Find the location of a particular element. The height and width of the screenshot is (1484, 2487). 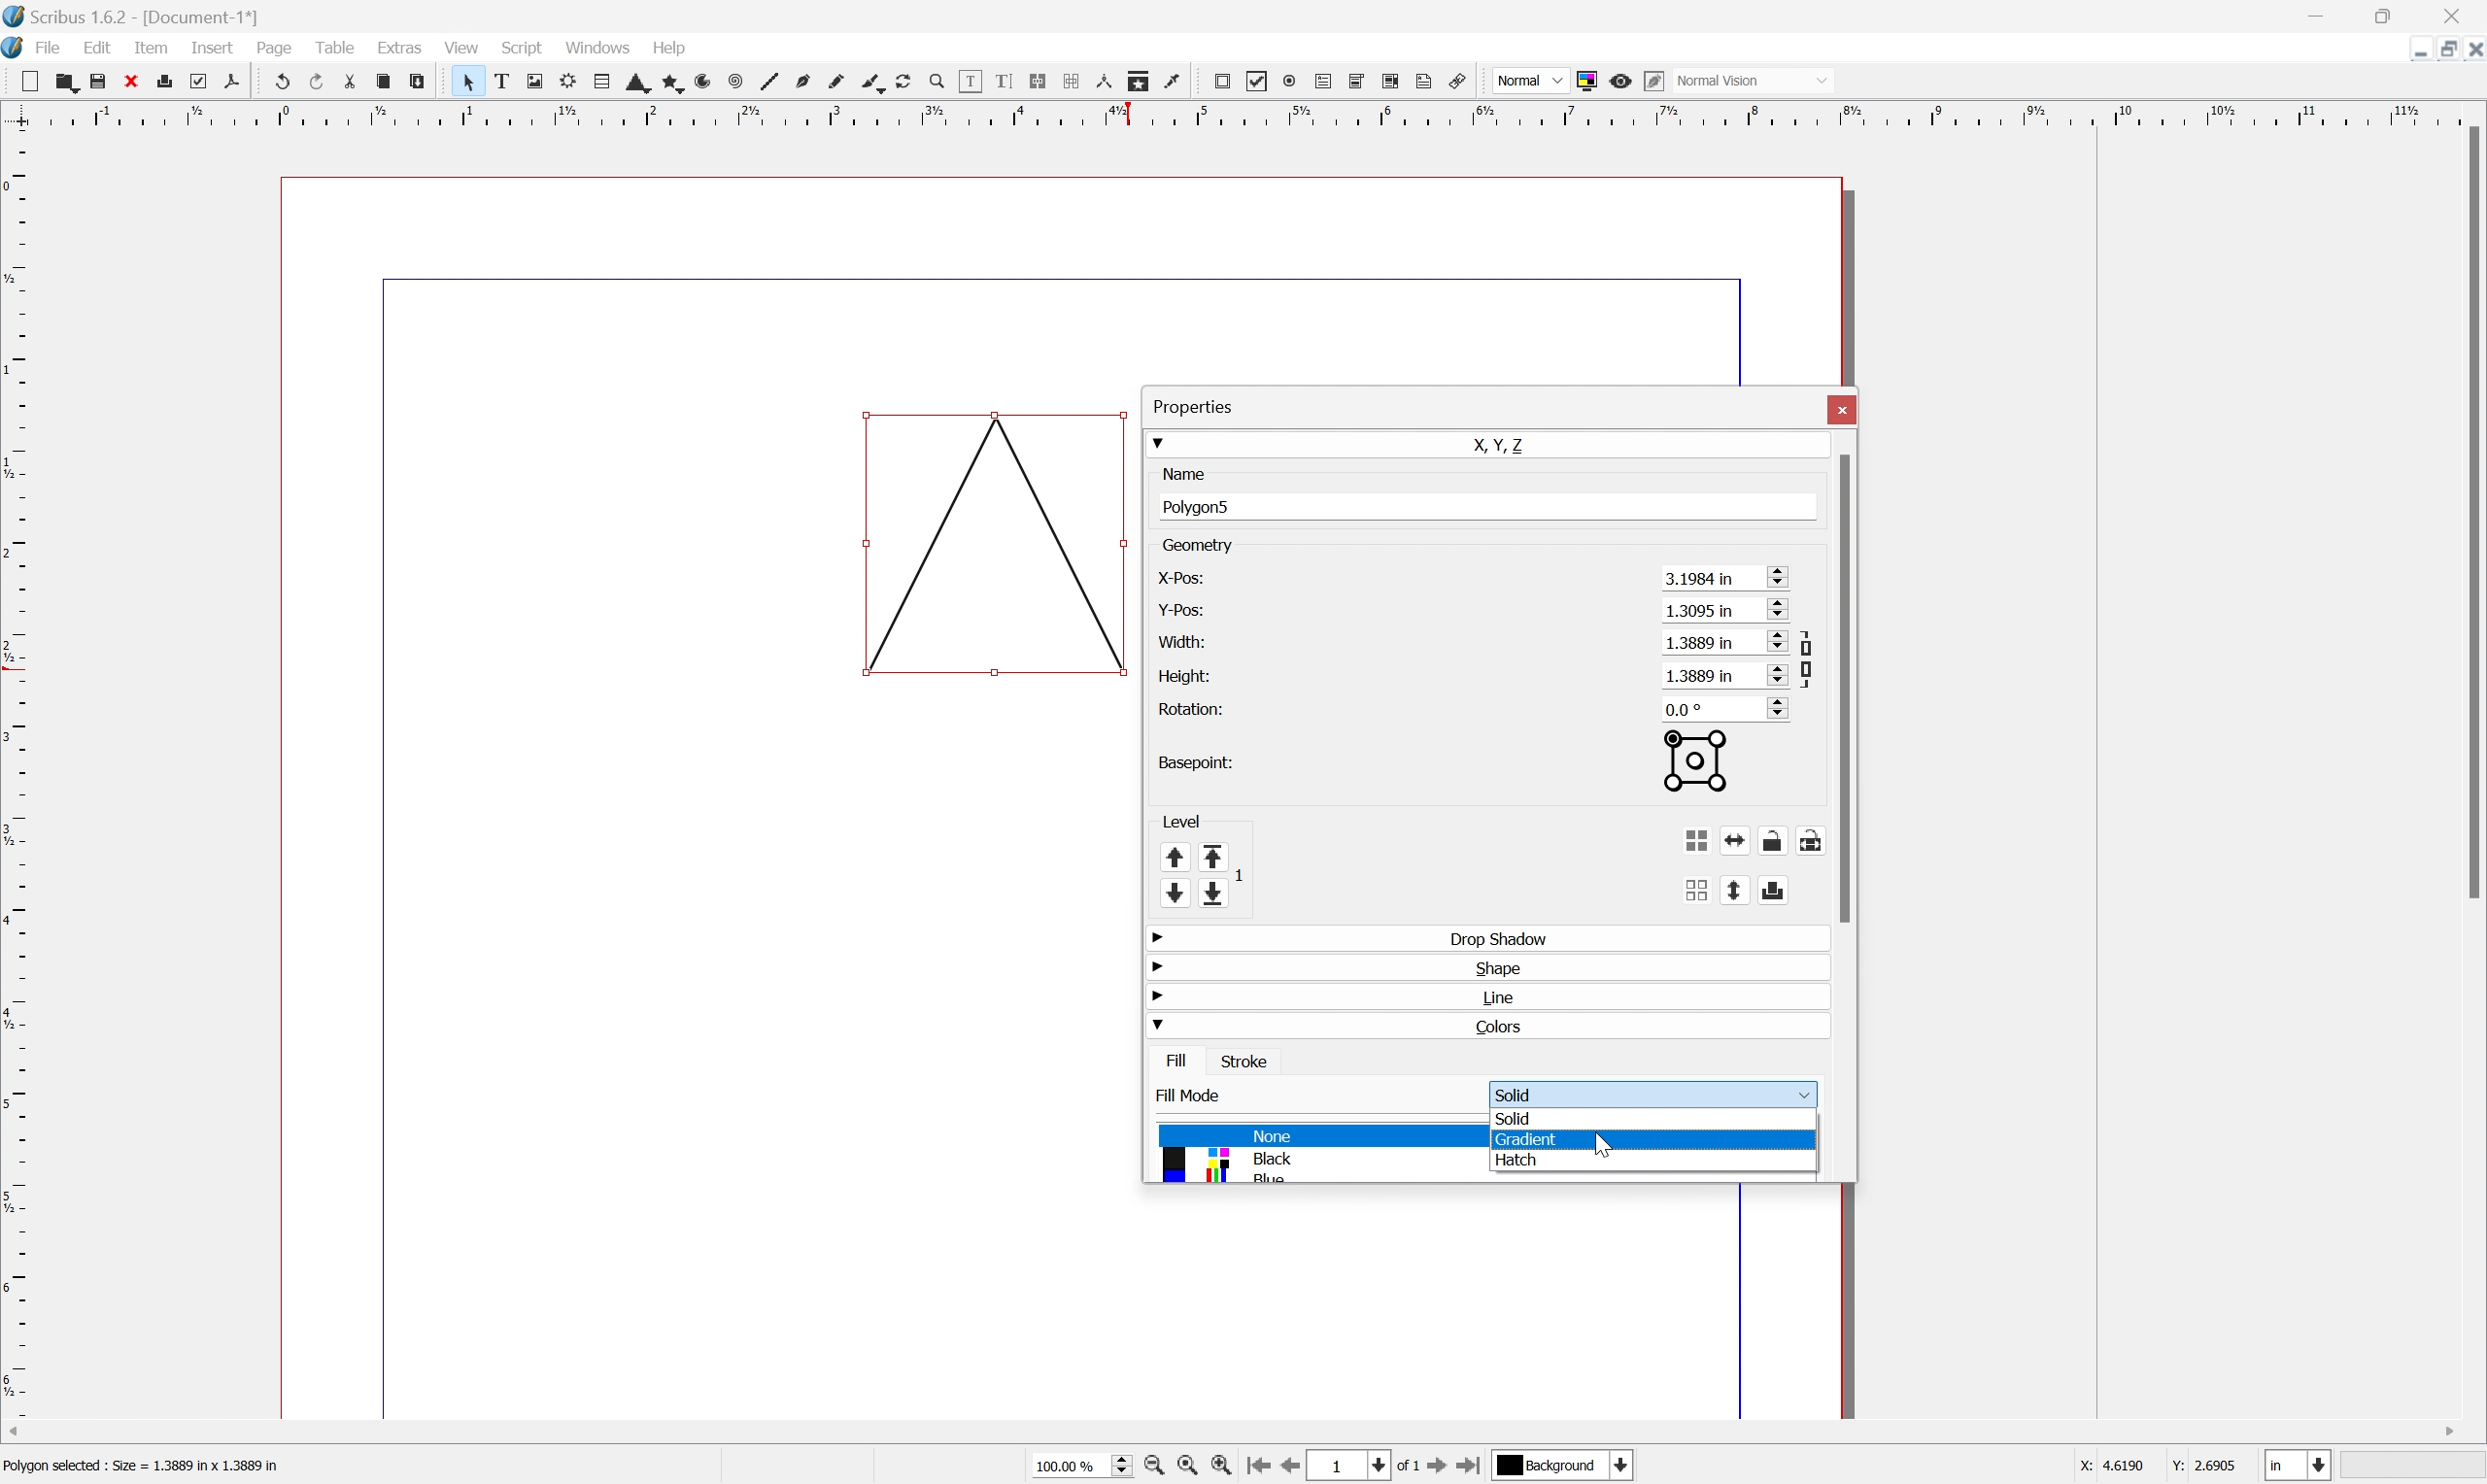

Rotate item is located at coordinates (910, 82).